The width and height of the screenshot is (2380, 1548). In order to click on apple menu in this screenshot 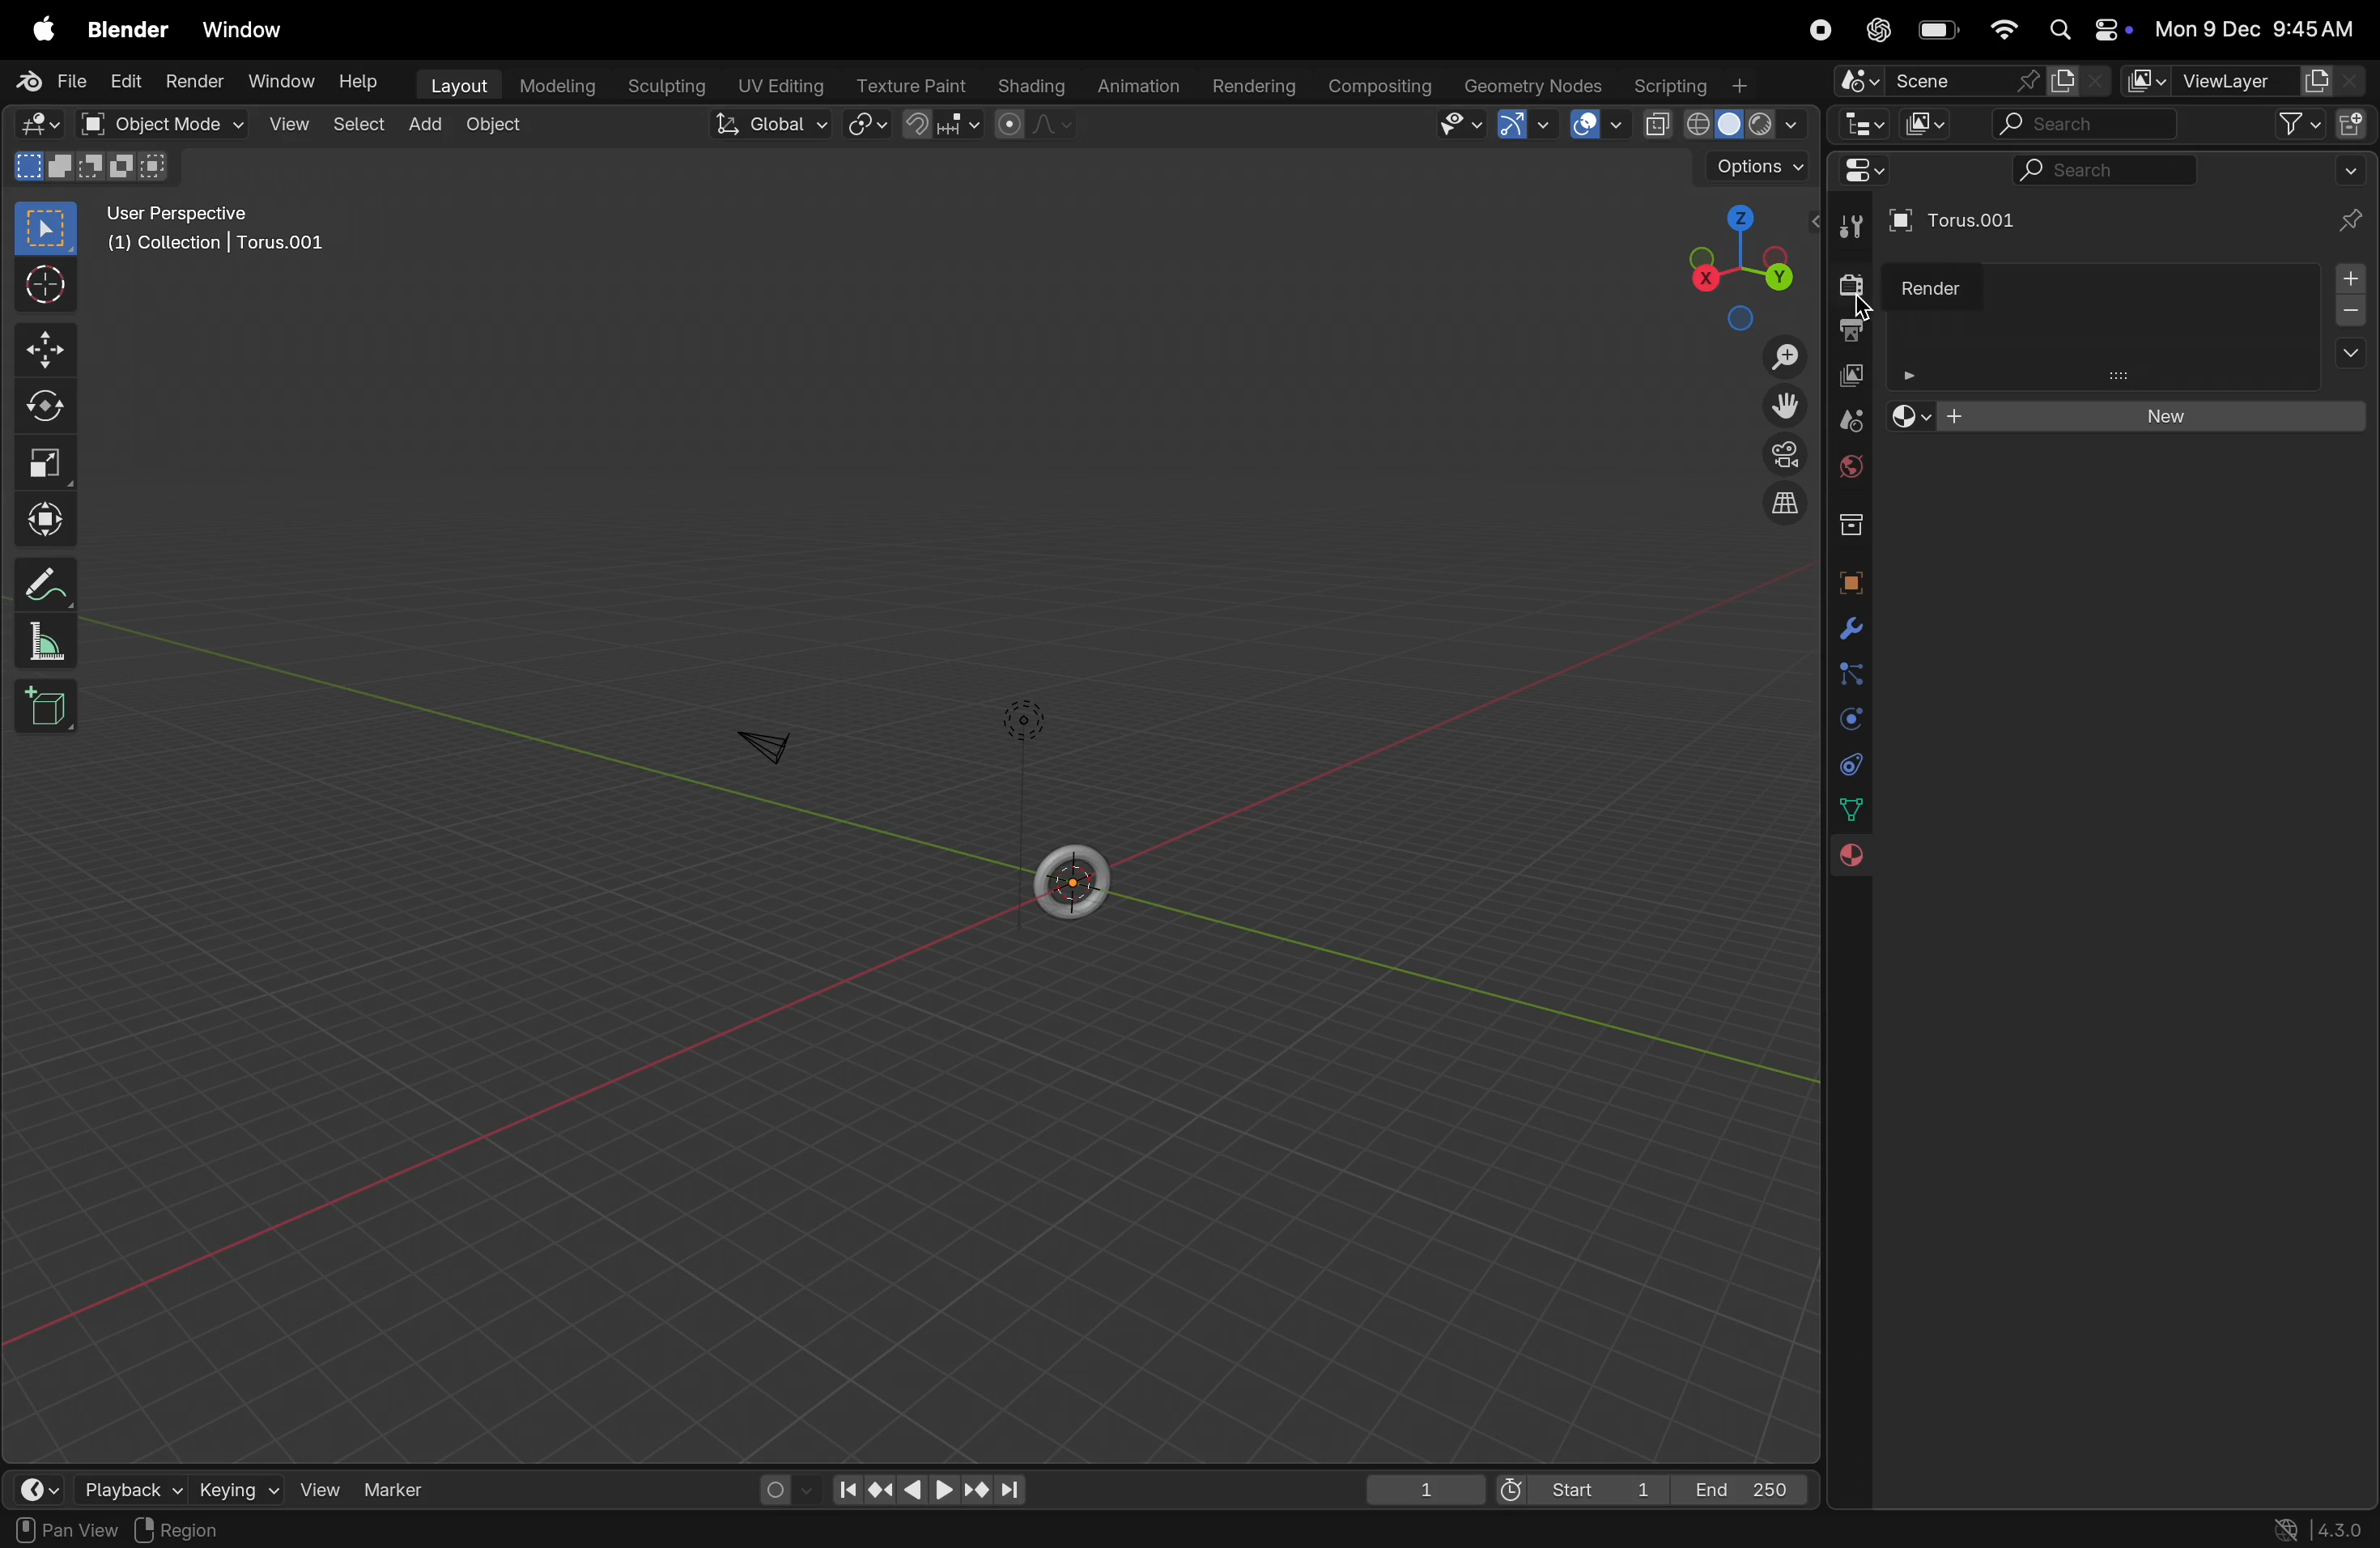, I will do `click(39, 28)`.